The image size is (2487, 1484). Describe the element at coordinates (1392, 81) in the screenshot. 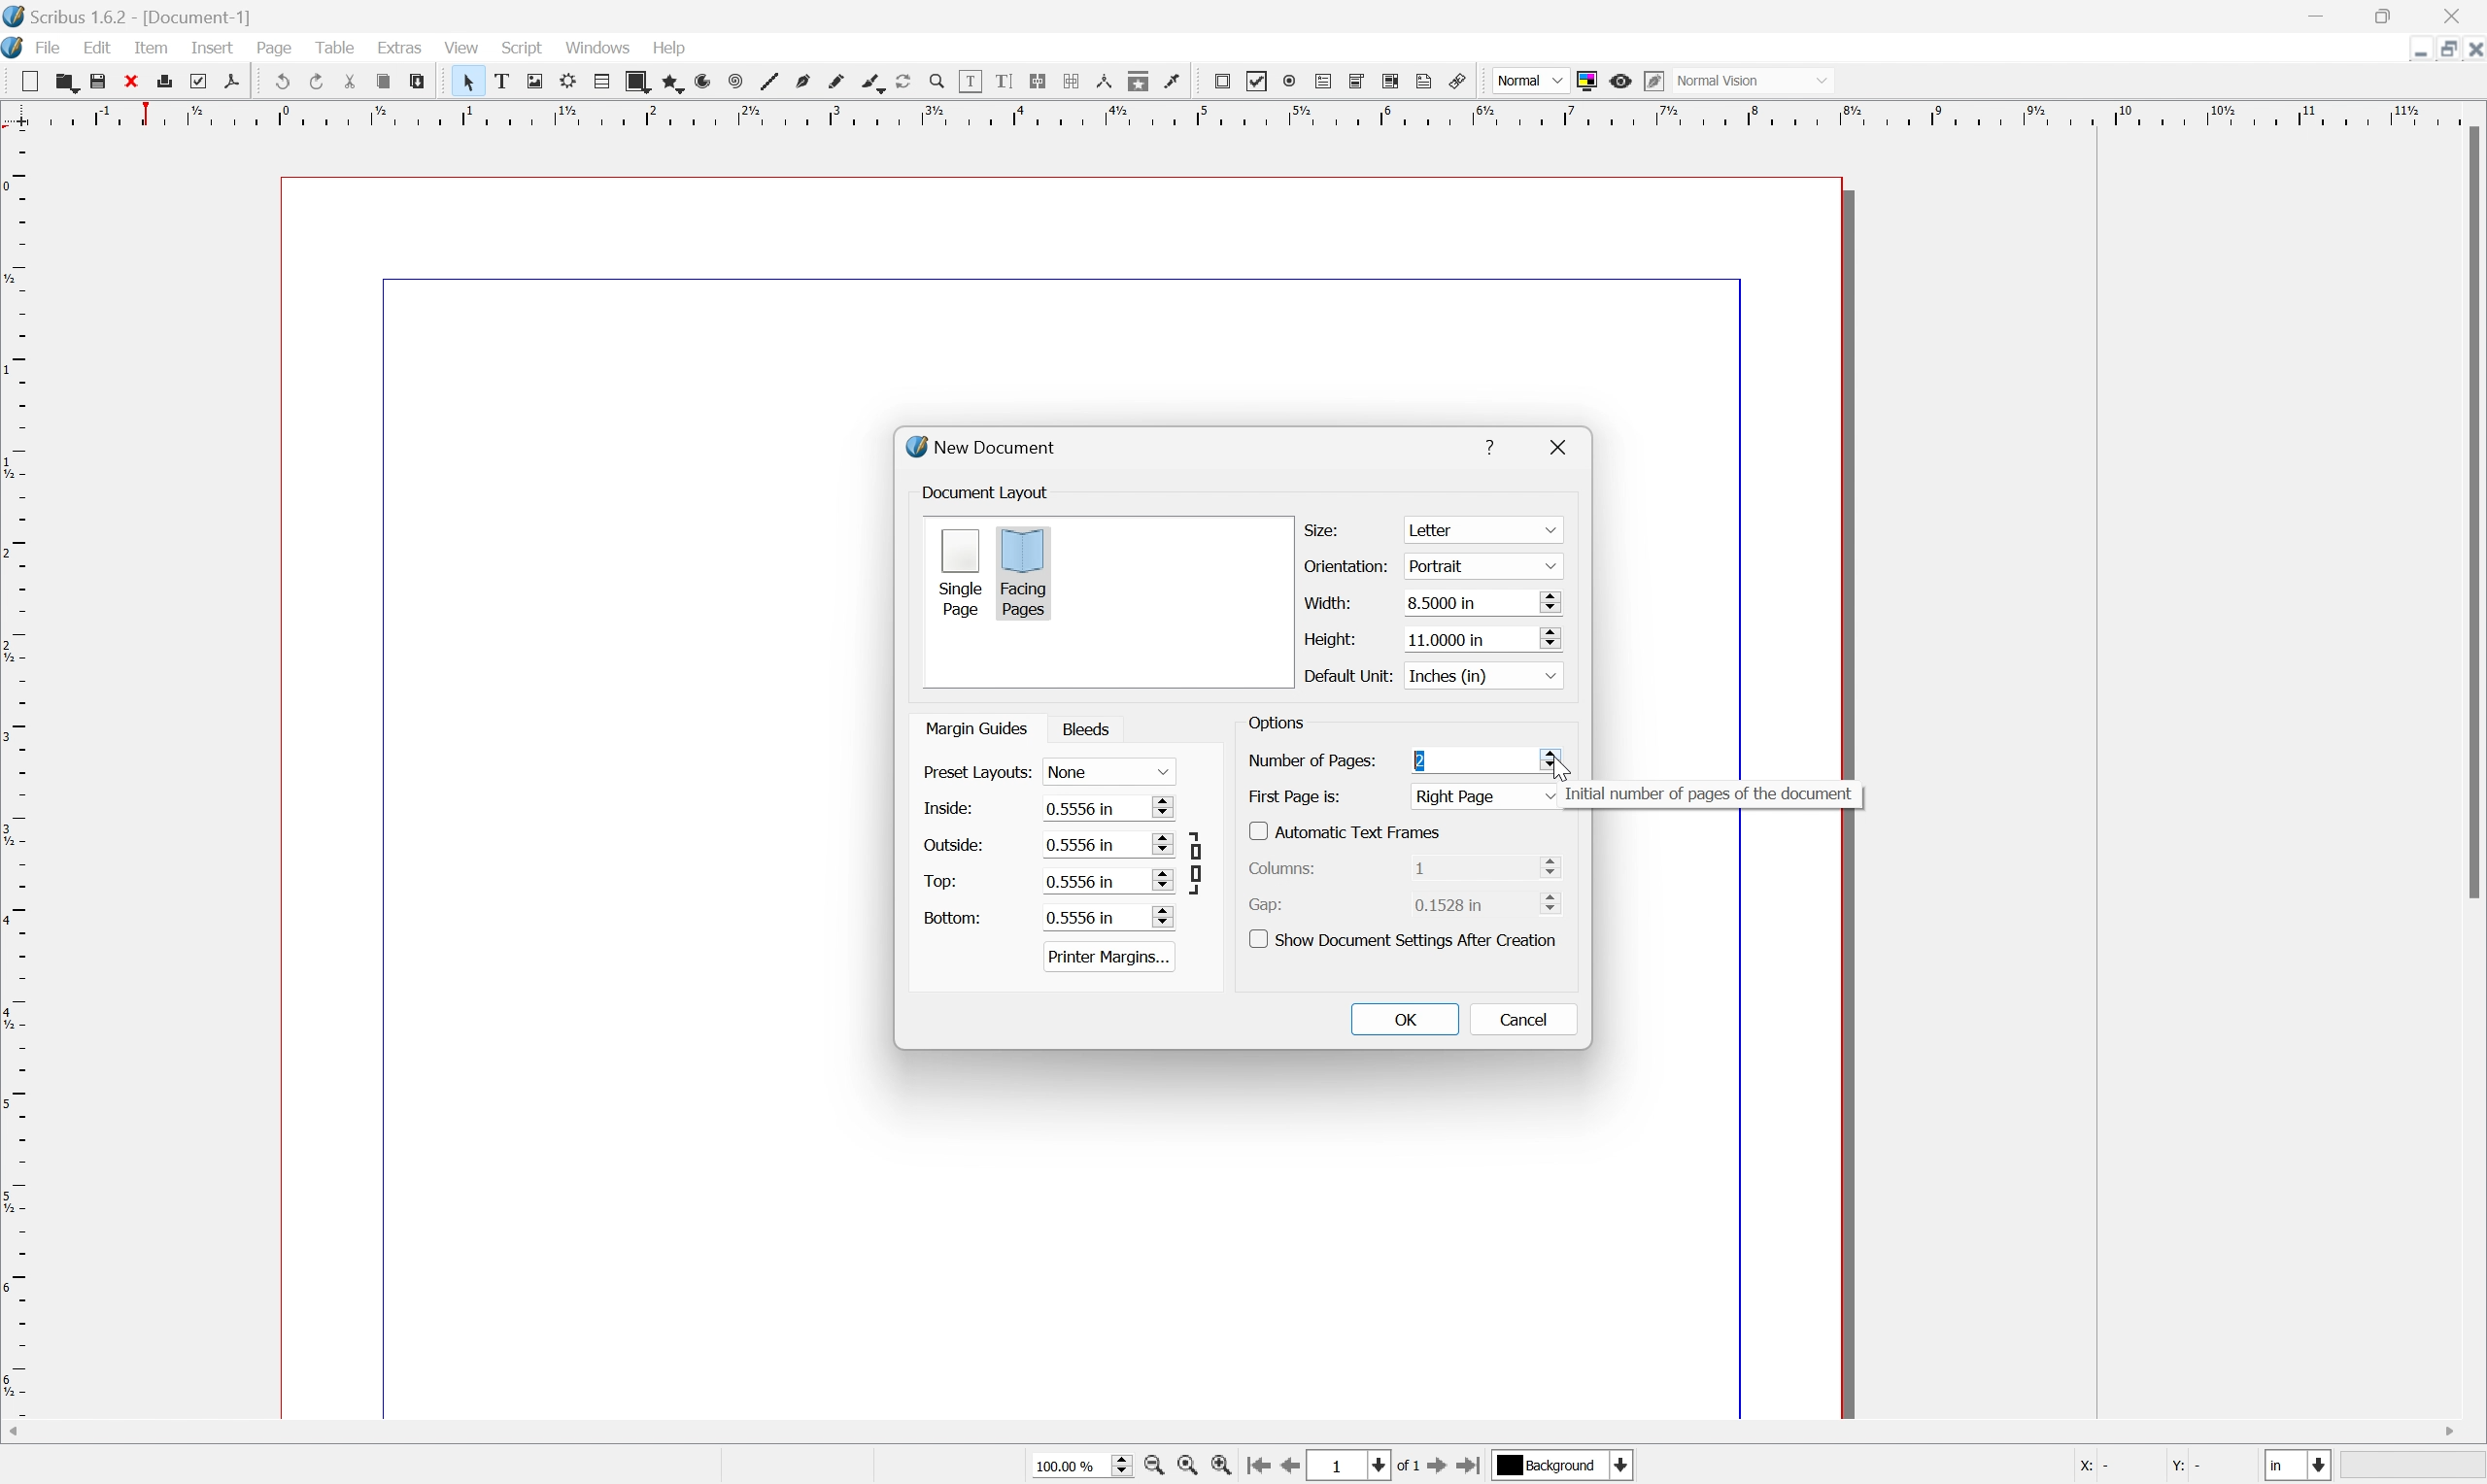

I see `pdf list box` at that location.